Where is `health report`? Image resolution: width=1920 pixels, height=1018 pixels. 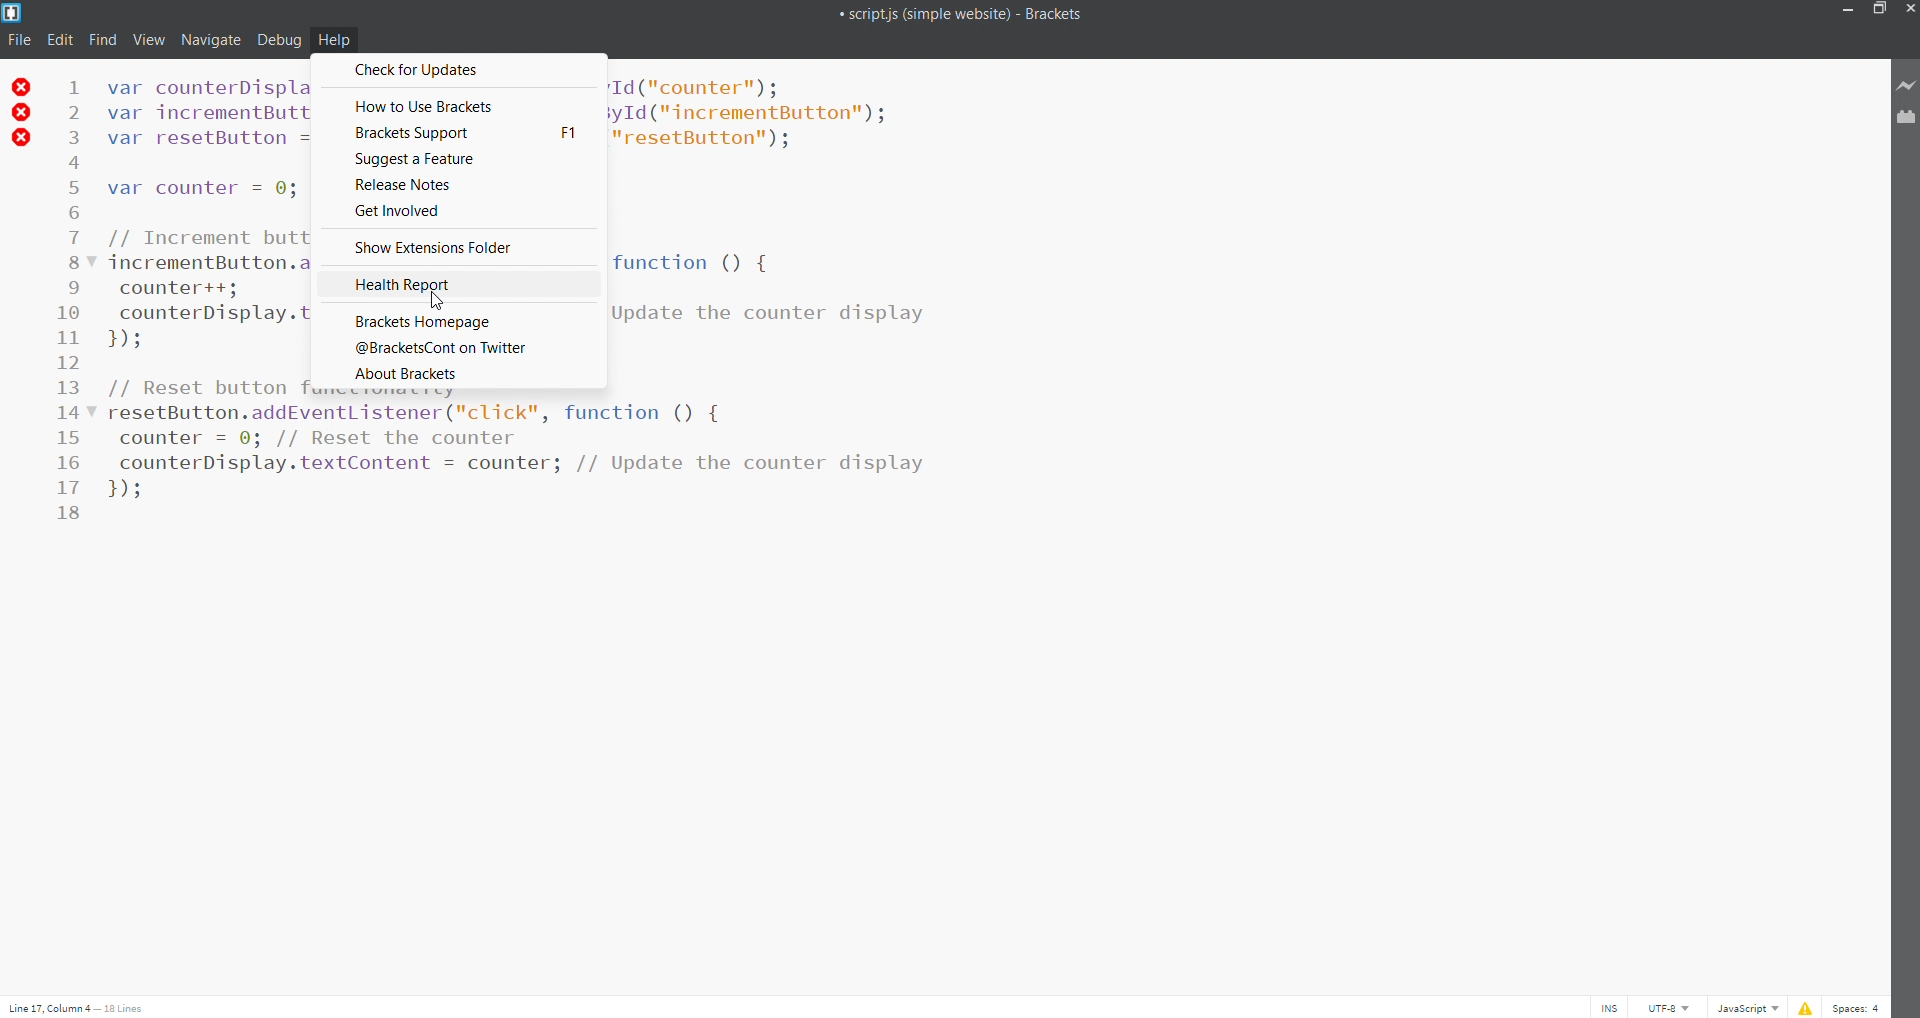 health report is located at coordinates (458, 284).